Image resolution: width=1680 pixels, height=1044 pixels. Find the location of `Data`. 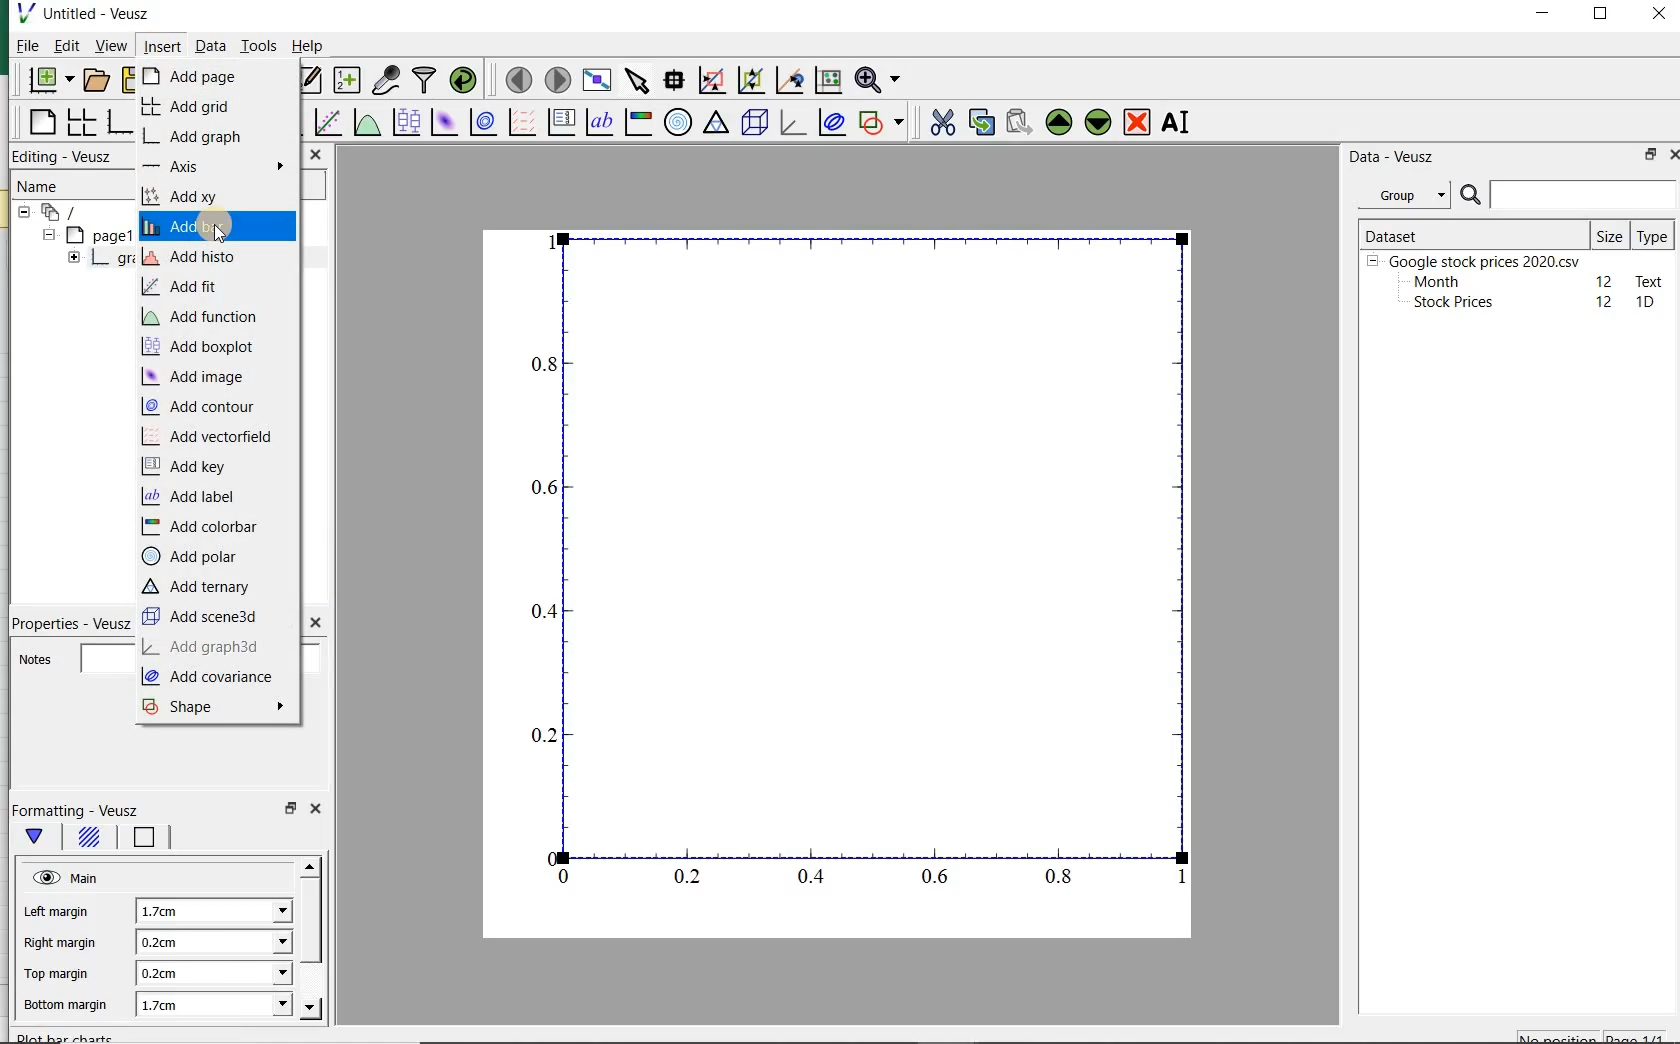

Data is located at coordinates (210, 48).